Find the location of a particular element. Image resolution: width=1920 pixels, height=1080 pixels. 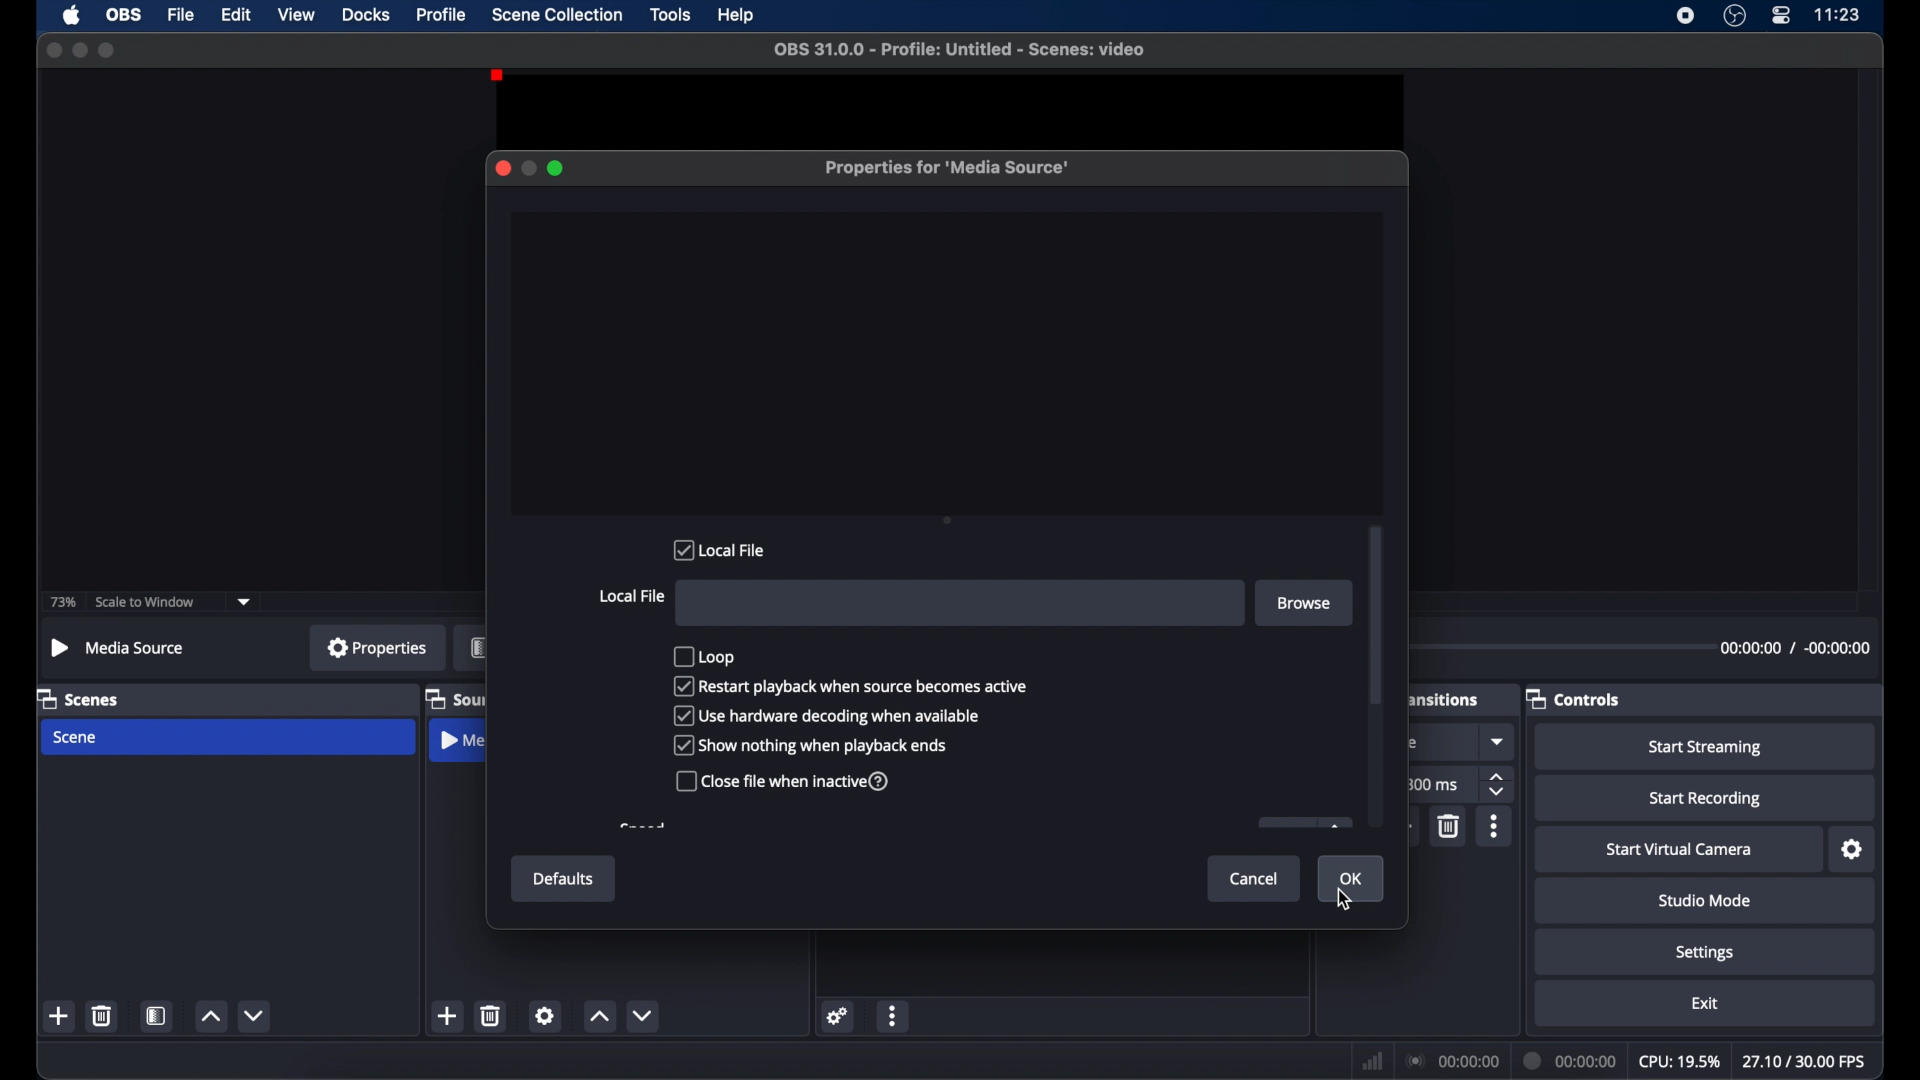

view is located at coordinates (296, 14).